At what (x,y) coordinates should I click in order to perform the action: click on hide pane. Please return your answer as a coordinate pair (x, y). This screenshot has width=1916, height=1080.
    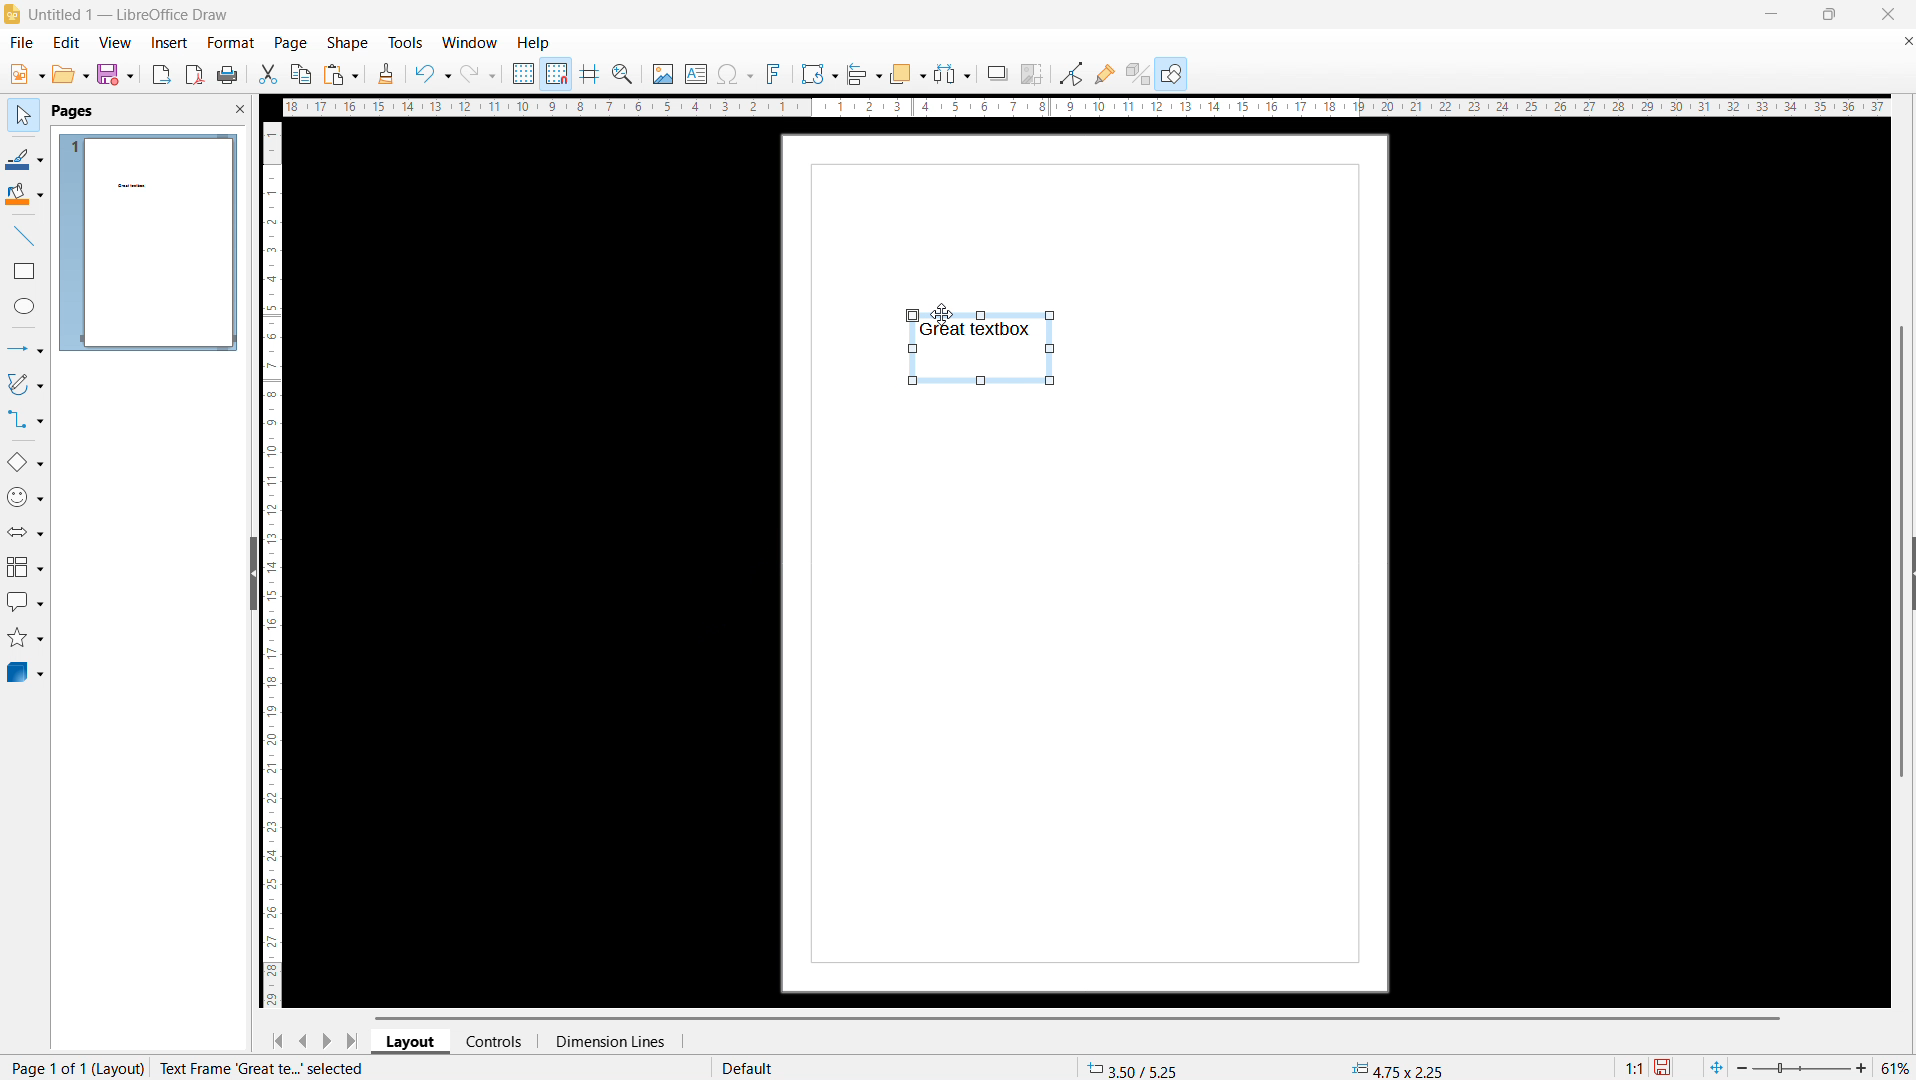
    Looking at the image, I should click on (251, 573).